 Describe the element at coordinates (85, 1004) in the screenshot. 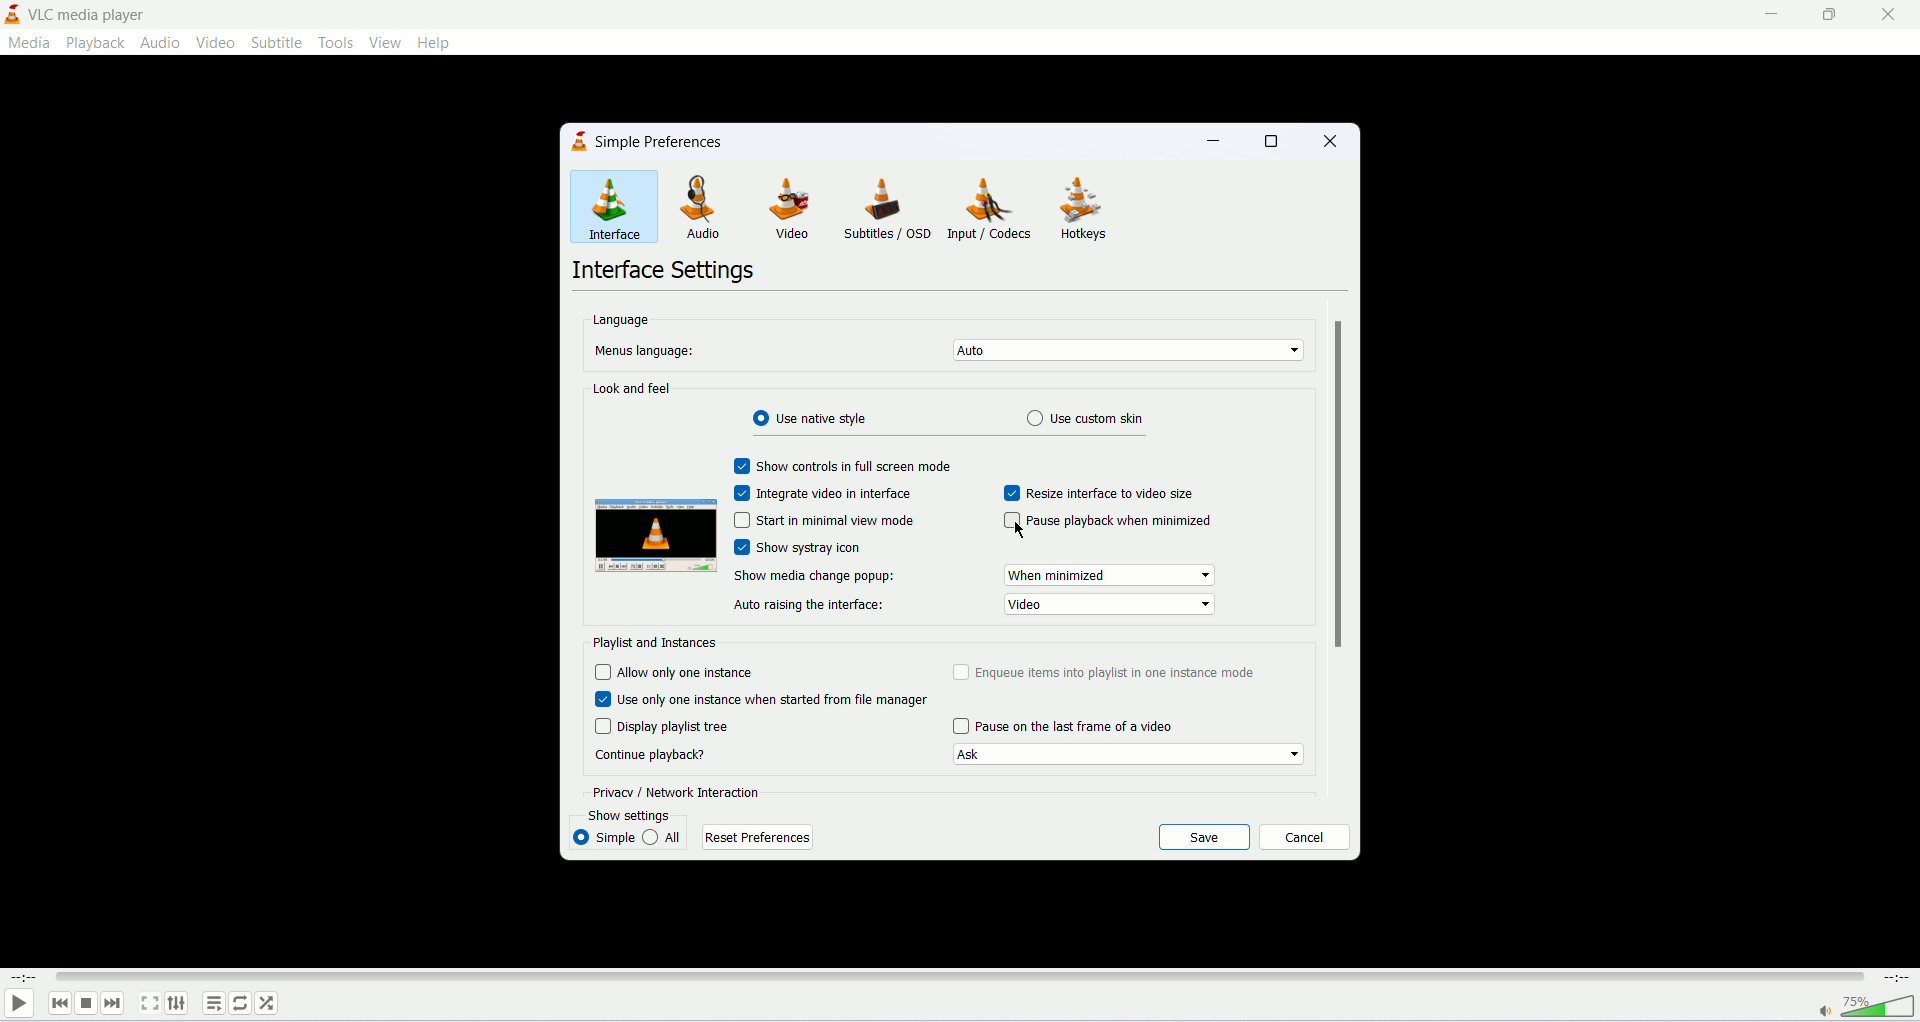

I see `stop` at that location.